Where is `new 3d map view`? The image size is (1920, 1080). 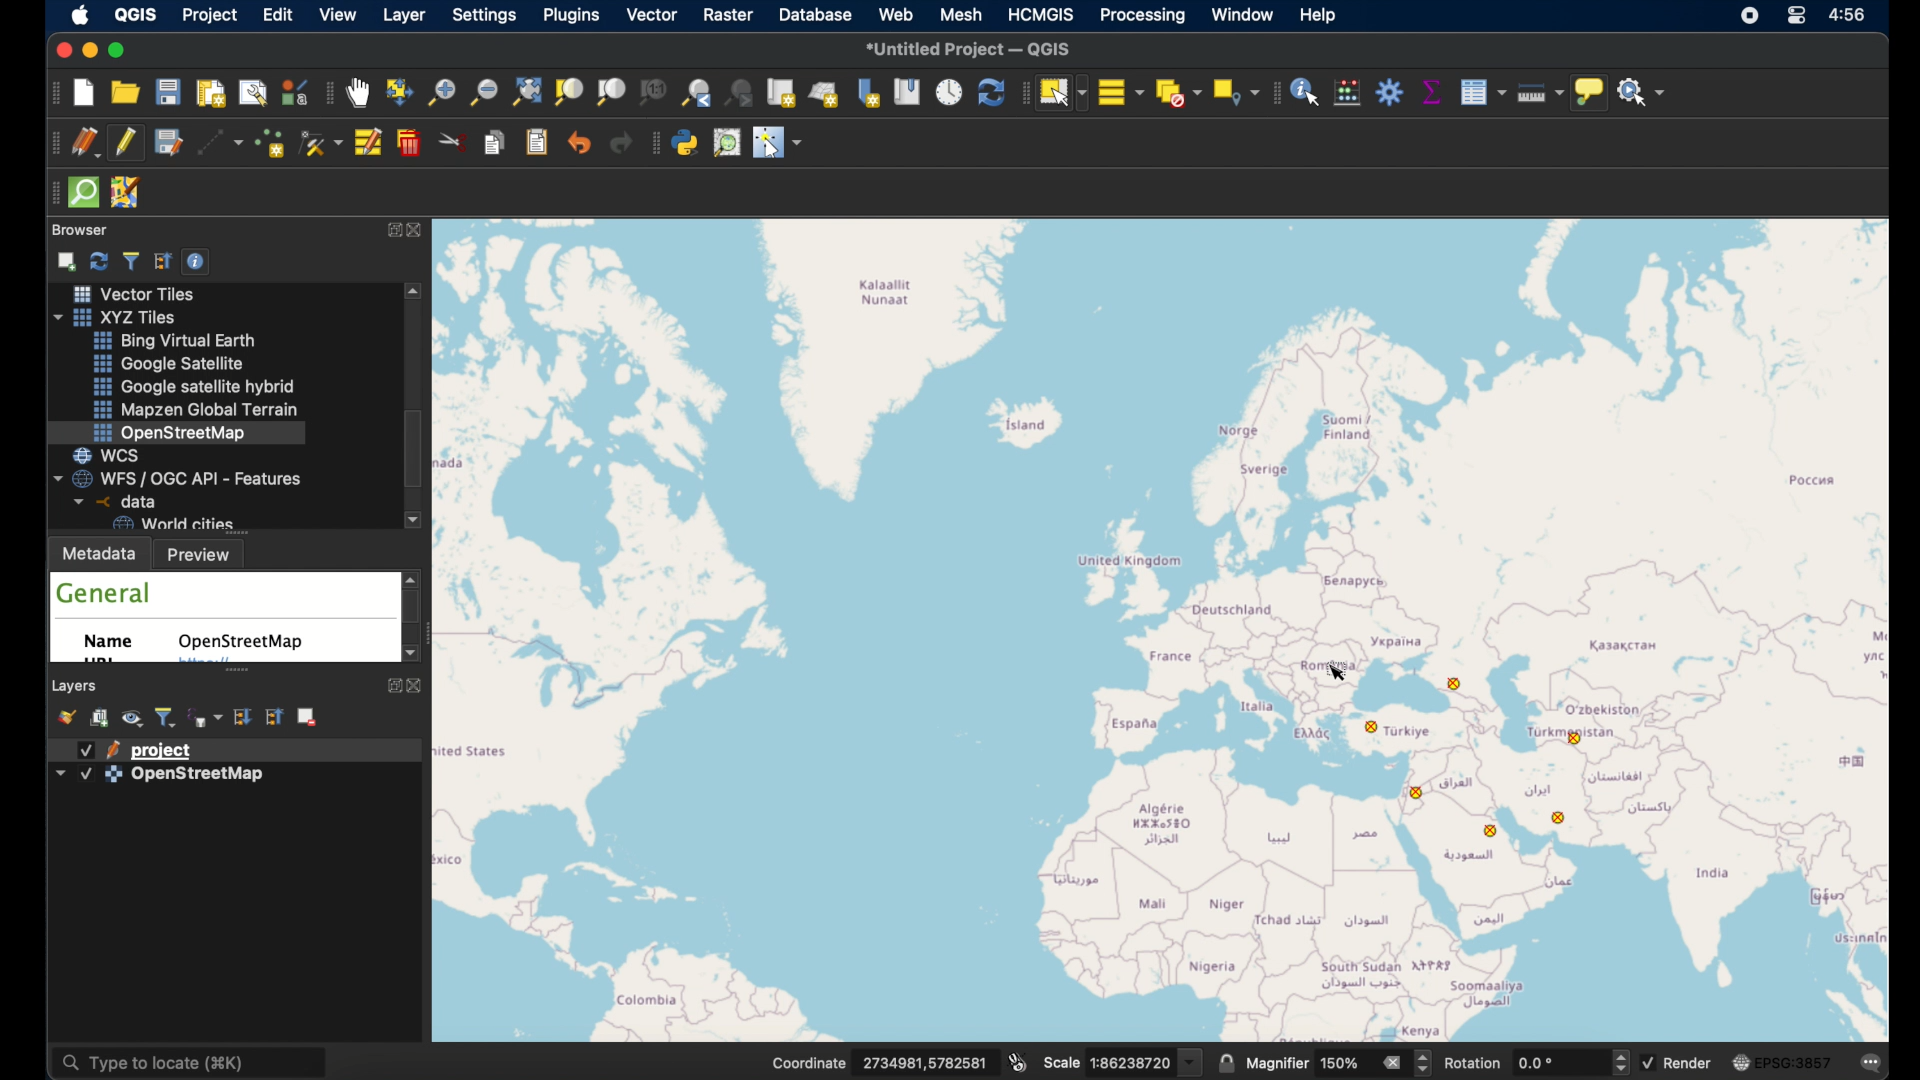 new 3d map view is located at coordinates (826, 93).